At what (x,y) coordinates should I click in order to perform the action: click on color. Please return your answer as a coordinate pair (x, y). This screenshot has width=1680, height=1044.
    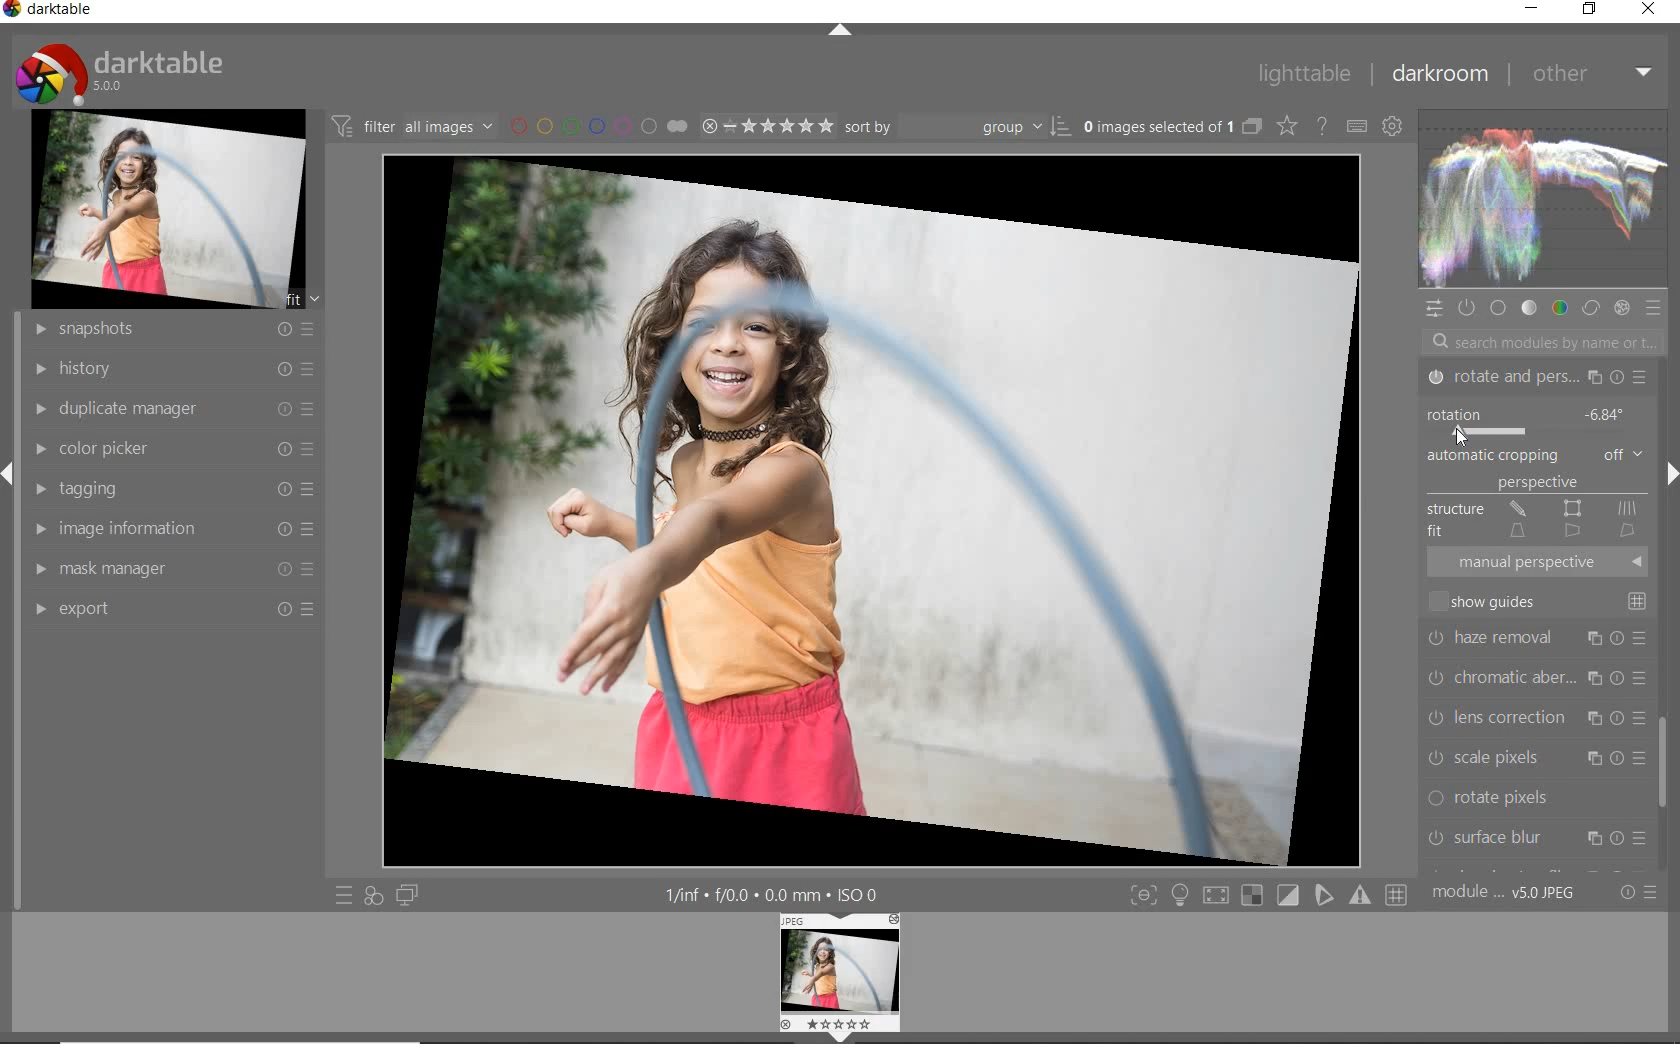
    Looking at the image, I should click on (1561, 310).